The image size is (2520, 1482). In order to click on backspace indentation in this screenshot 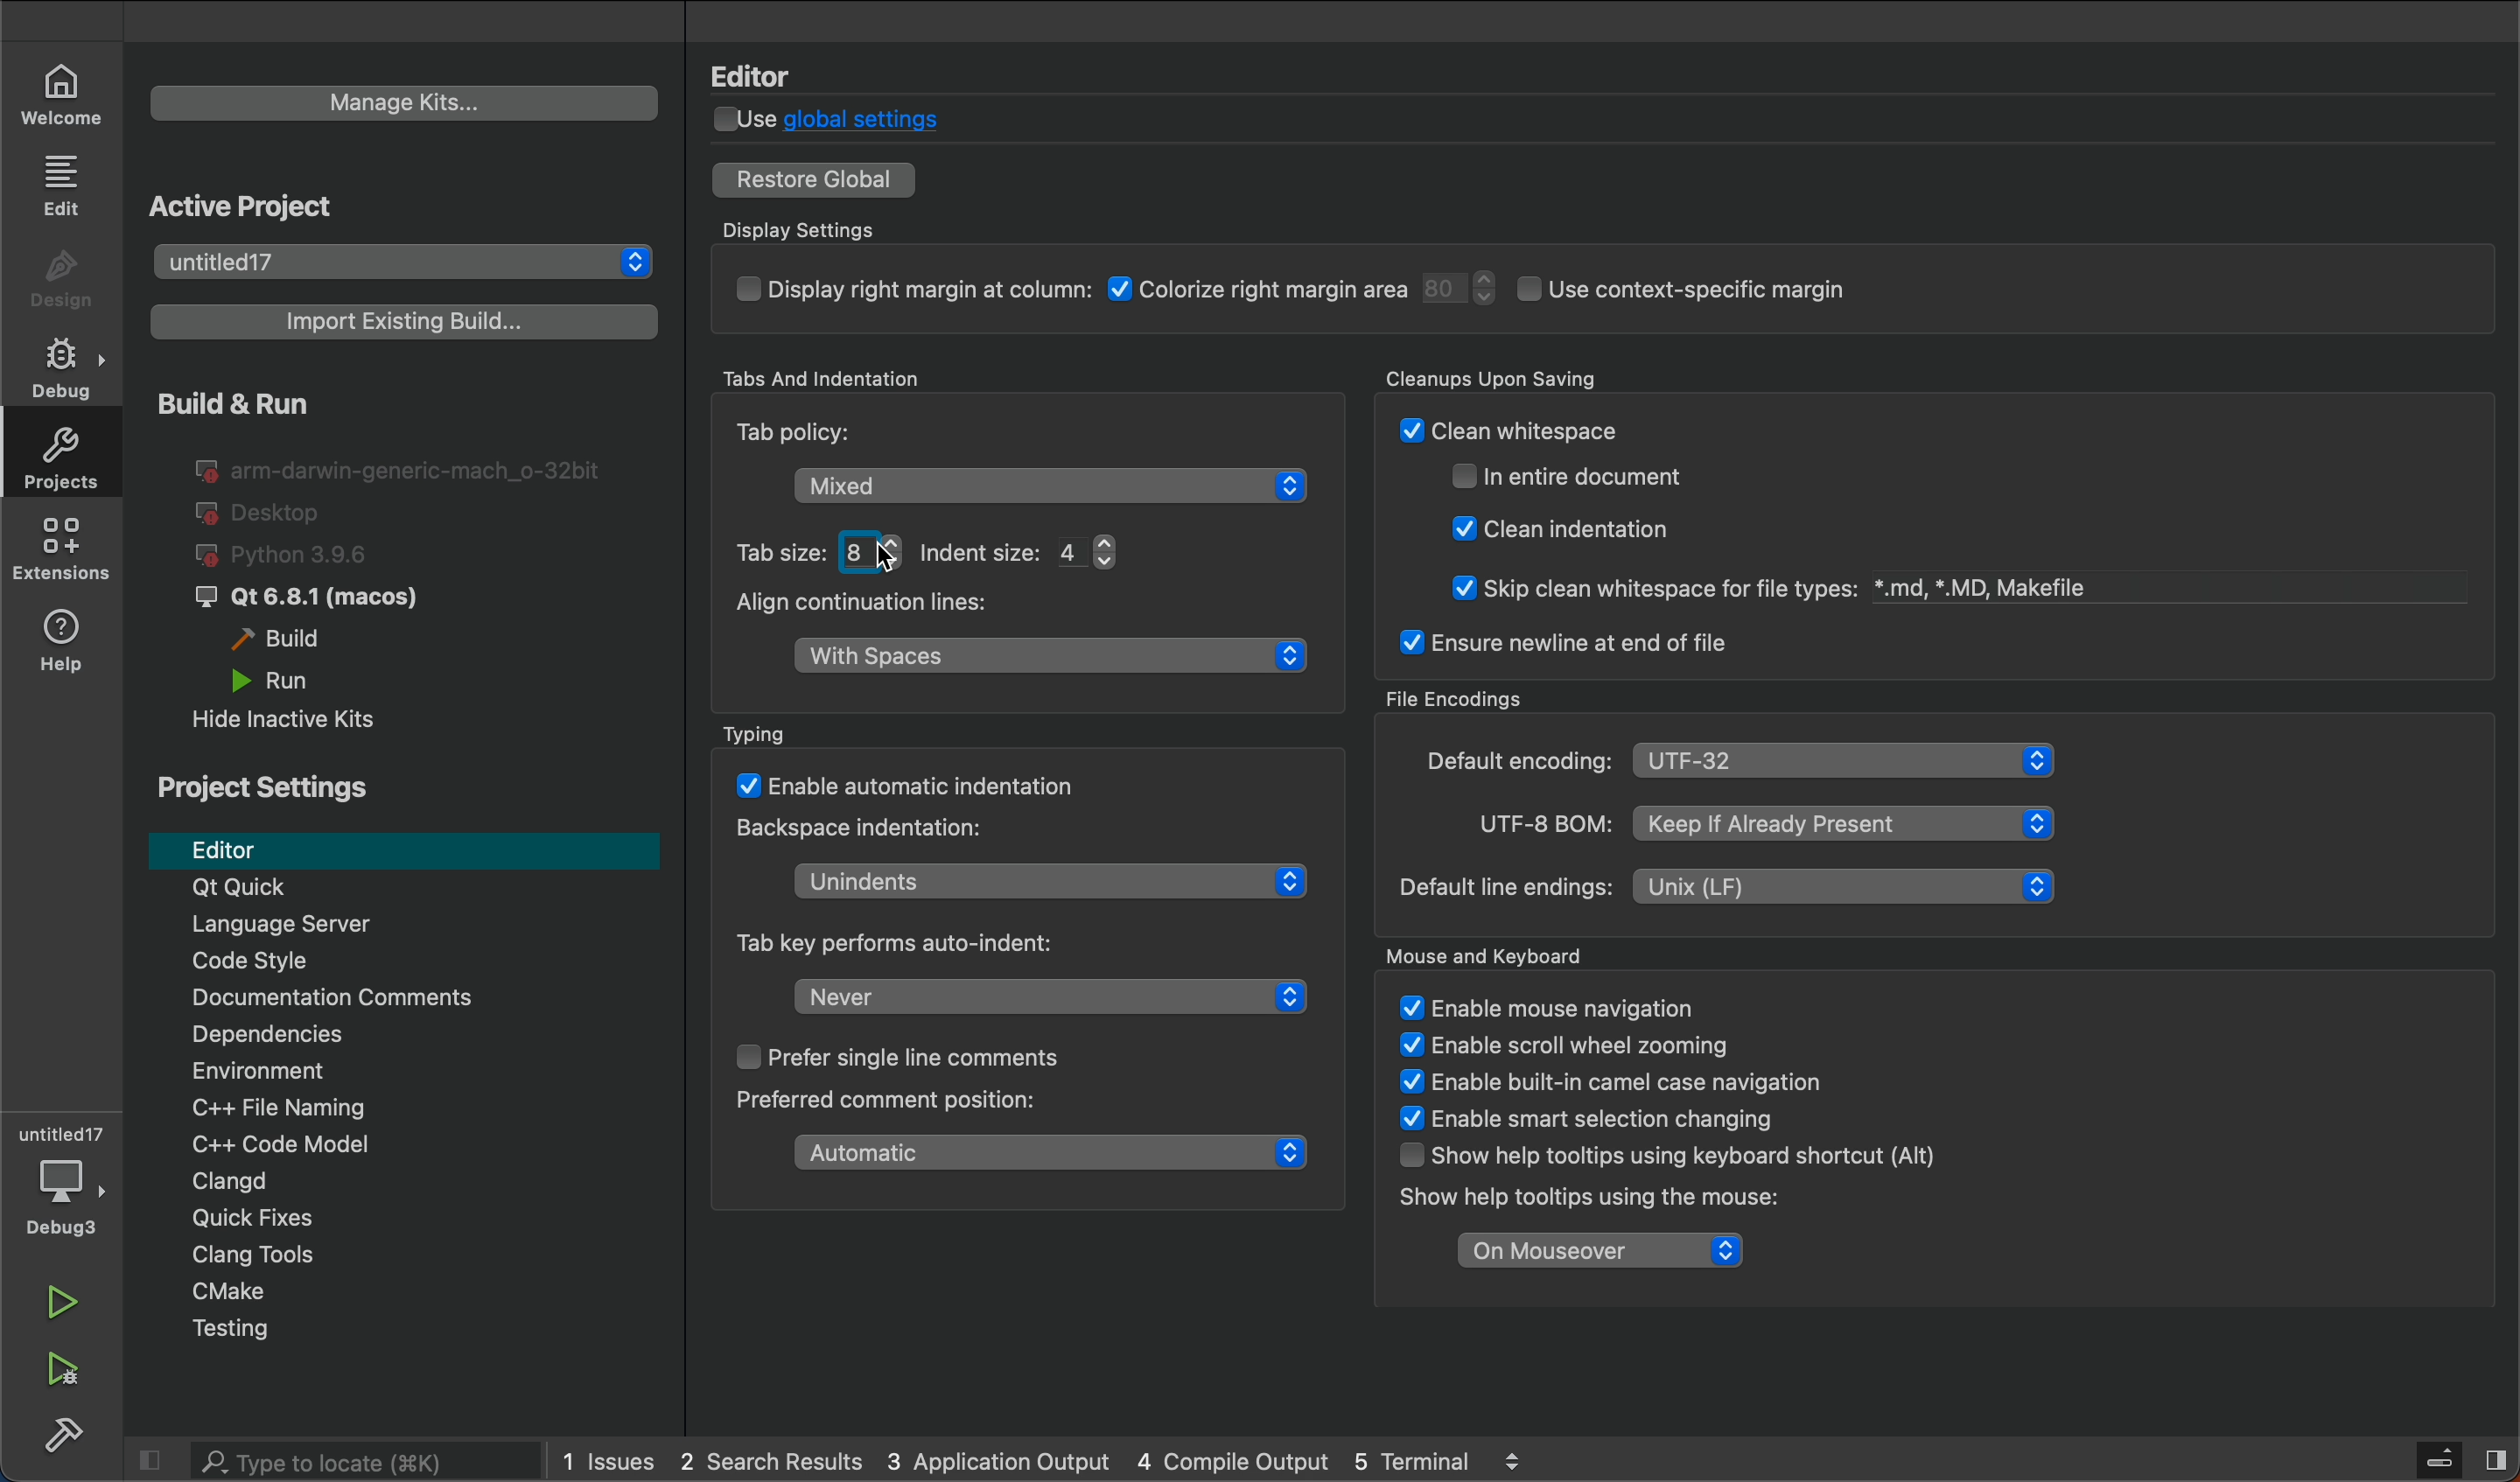, I will do `click(873, 829)`.